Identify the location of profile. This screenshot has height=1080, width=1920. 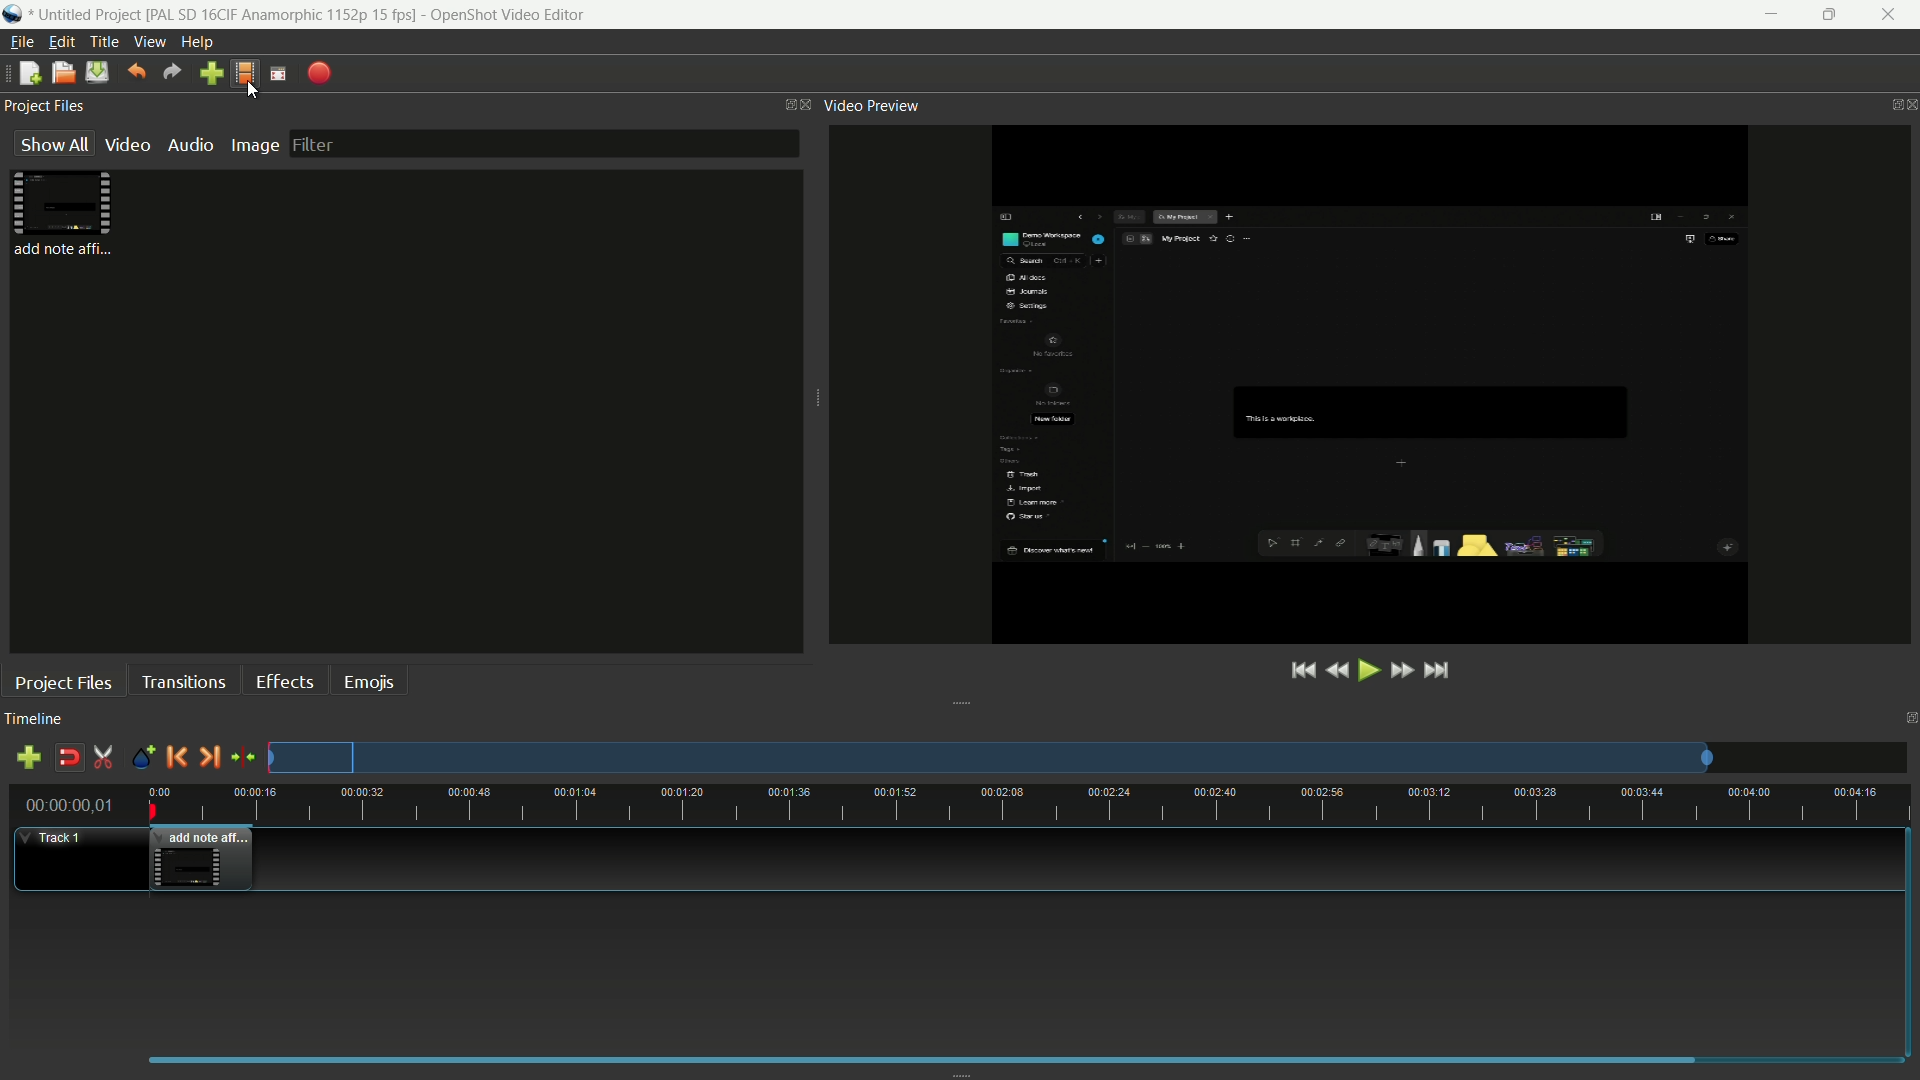
(284, 15).